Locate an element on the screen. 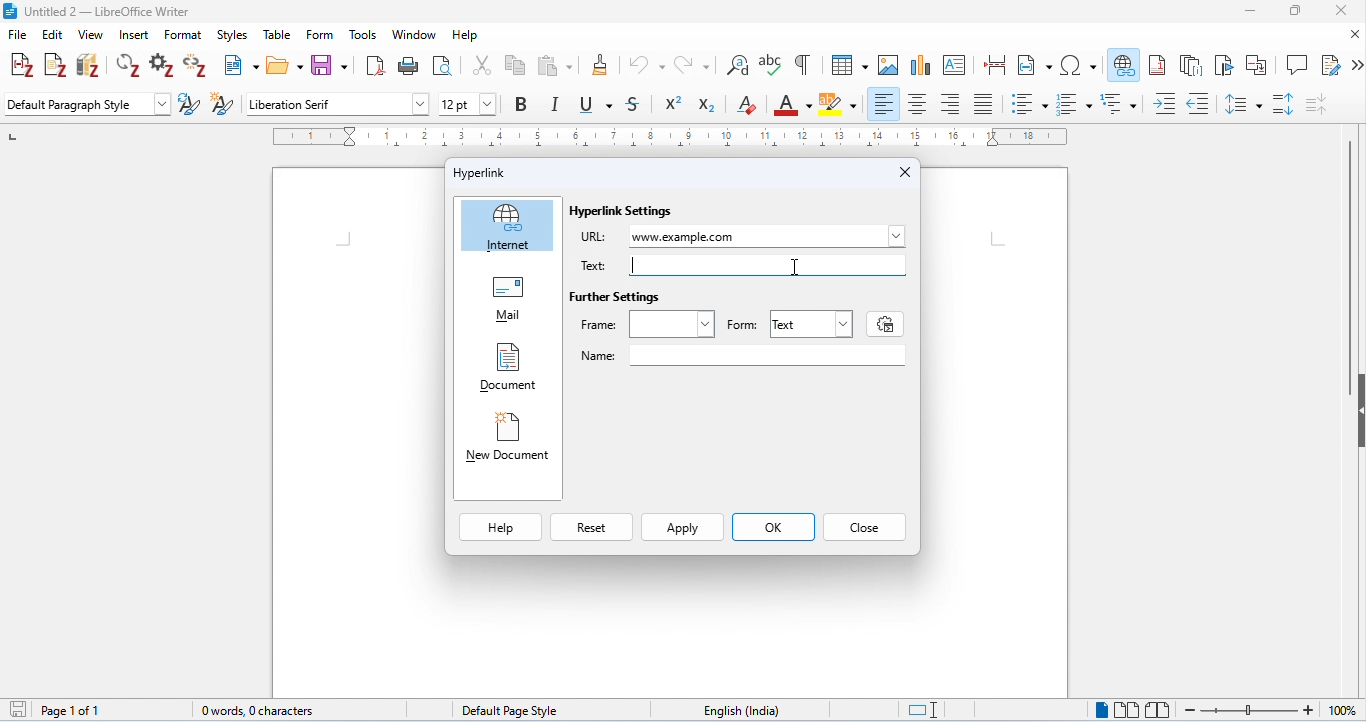 Image resolution: width=1366 pixels, height=722 pixels. underline is located at coordinates (596, 105).